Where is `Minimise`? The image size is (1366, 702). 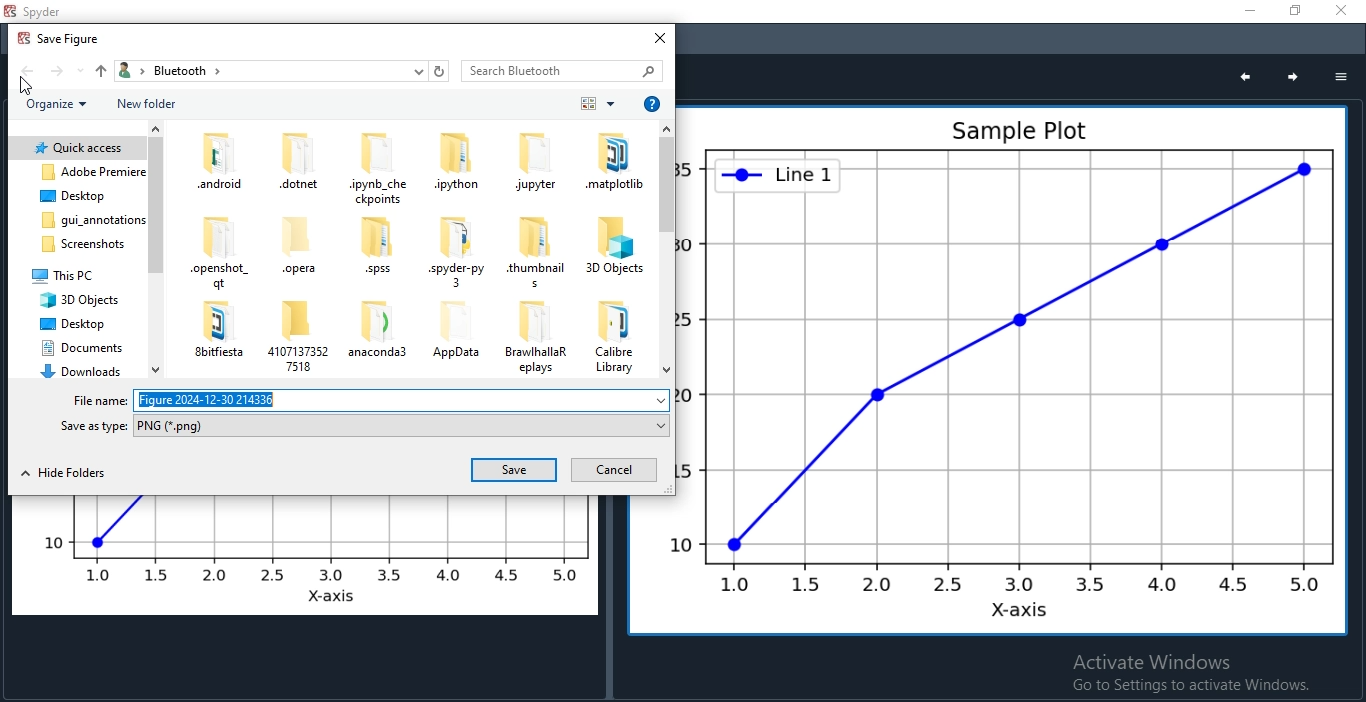
Minimise is located at coordinates (1251, 12).